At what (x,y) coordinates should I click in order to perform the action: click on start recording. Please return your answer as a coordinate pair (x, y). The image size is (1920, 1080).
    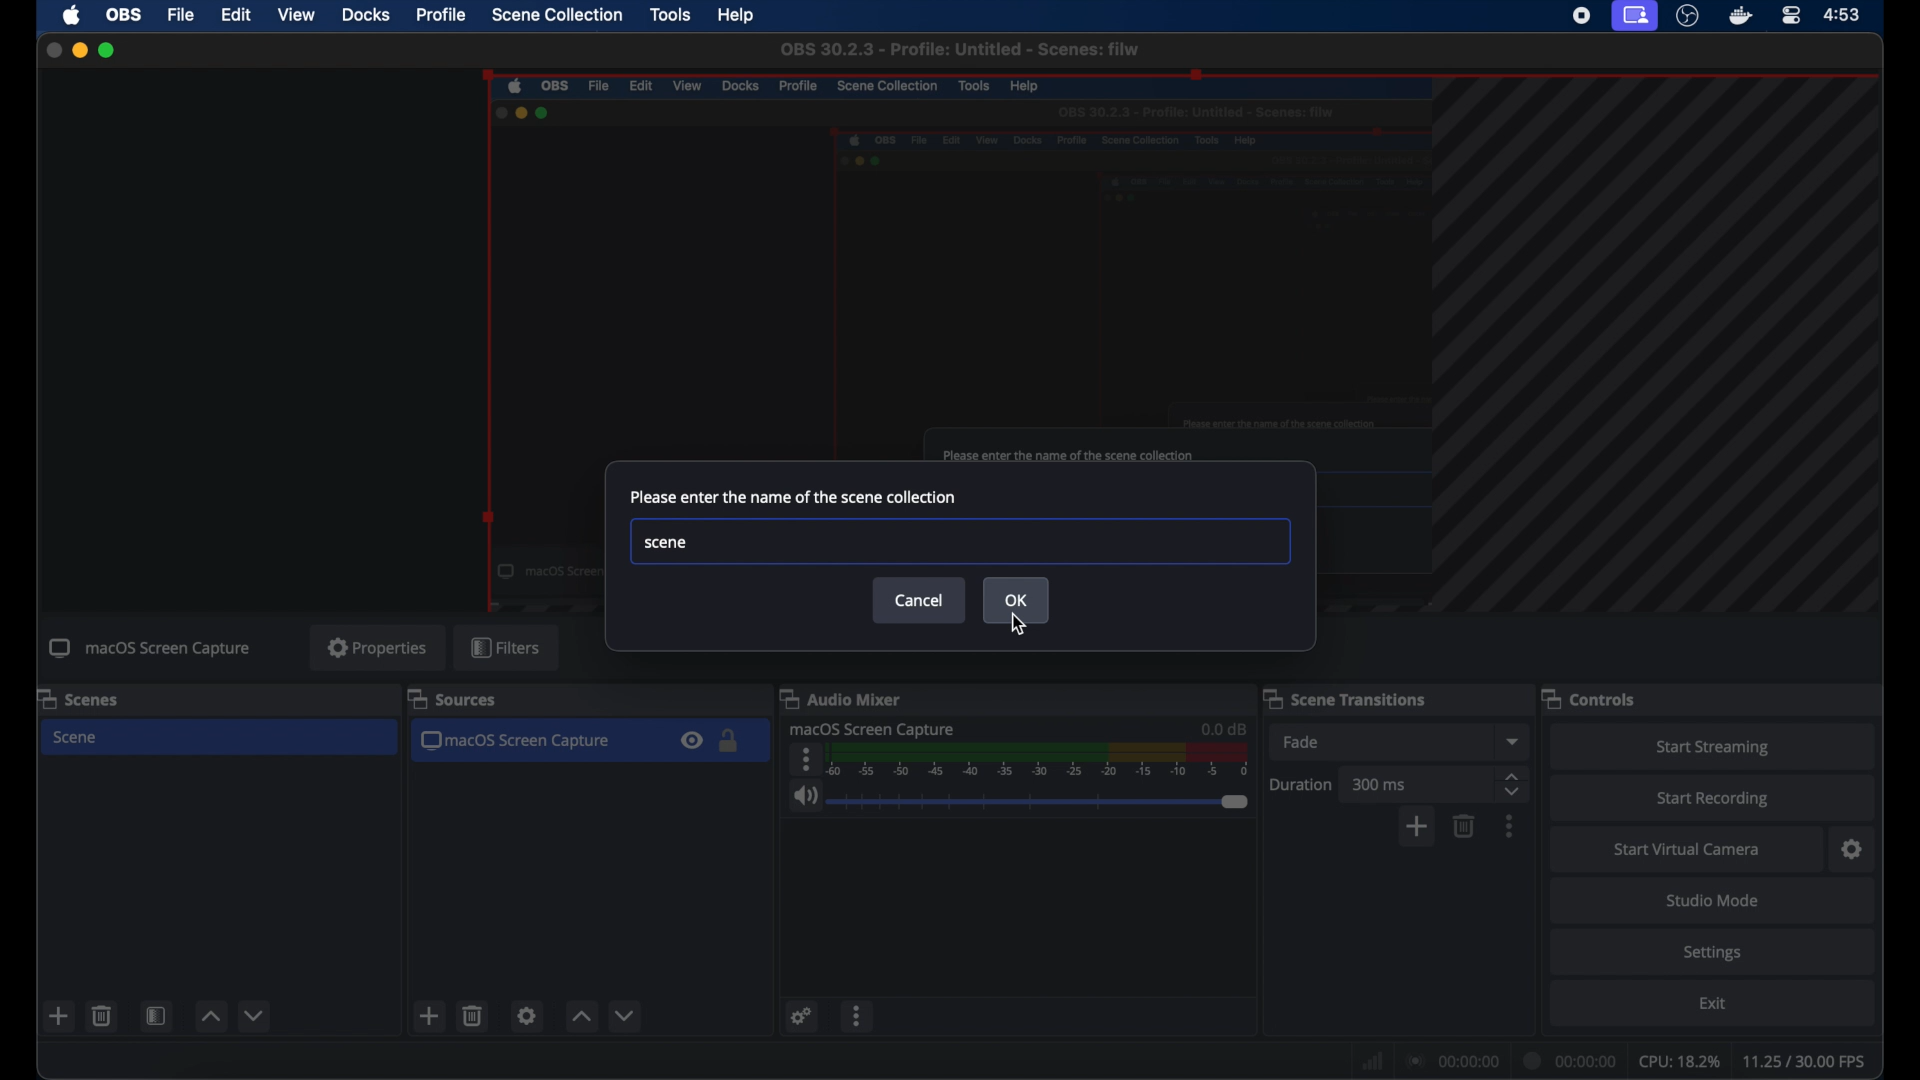
    Looking at the image, I should click on (1718, 796).